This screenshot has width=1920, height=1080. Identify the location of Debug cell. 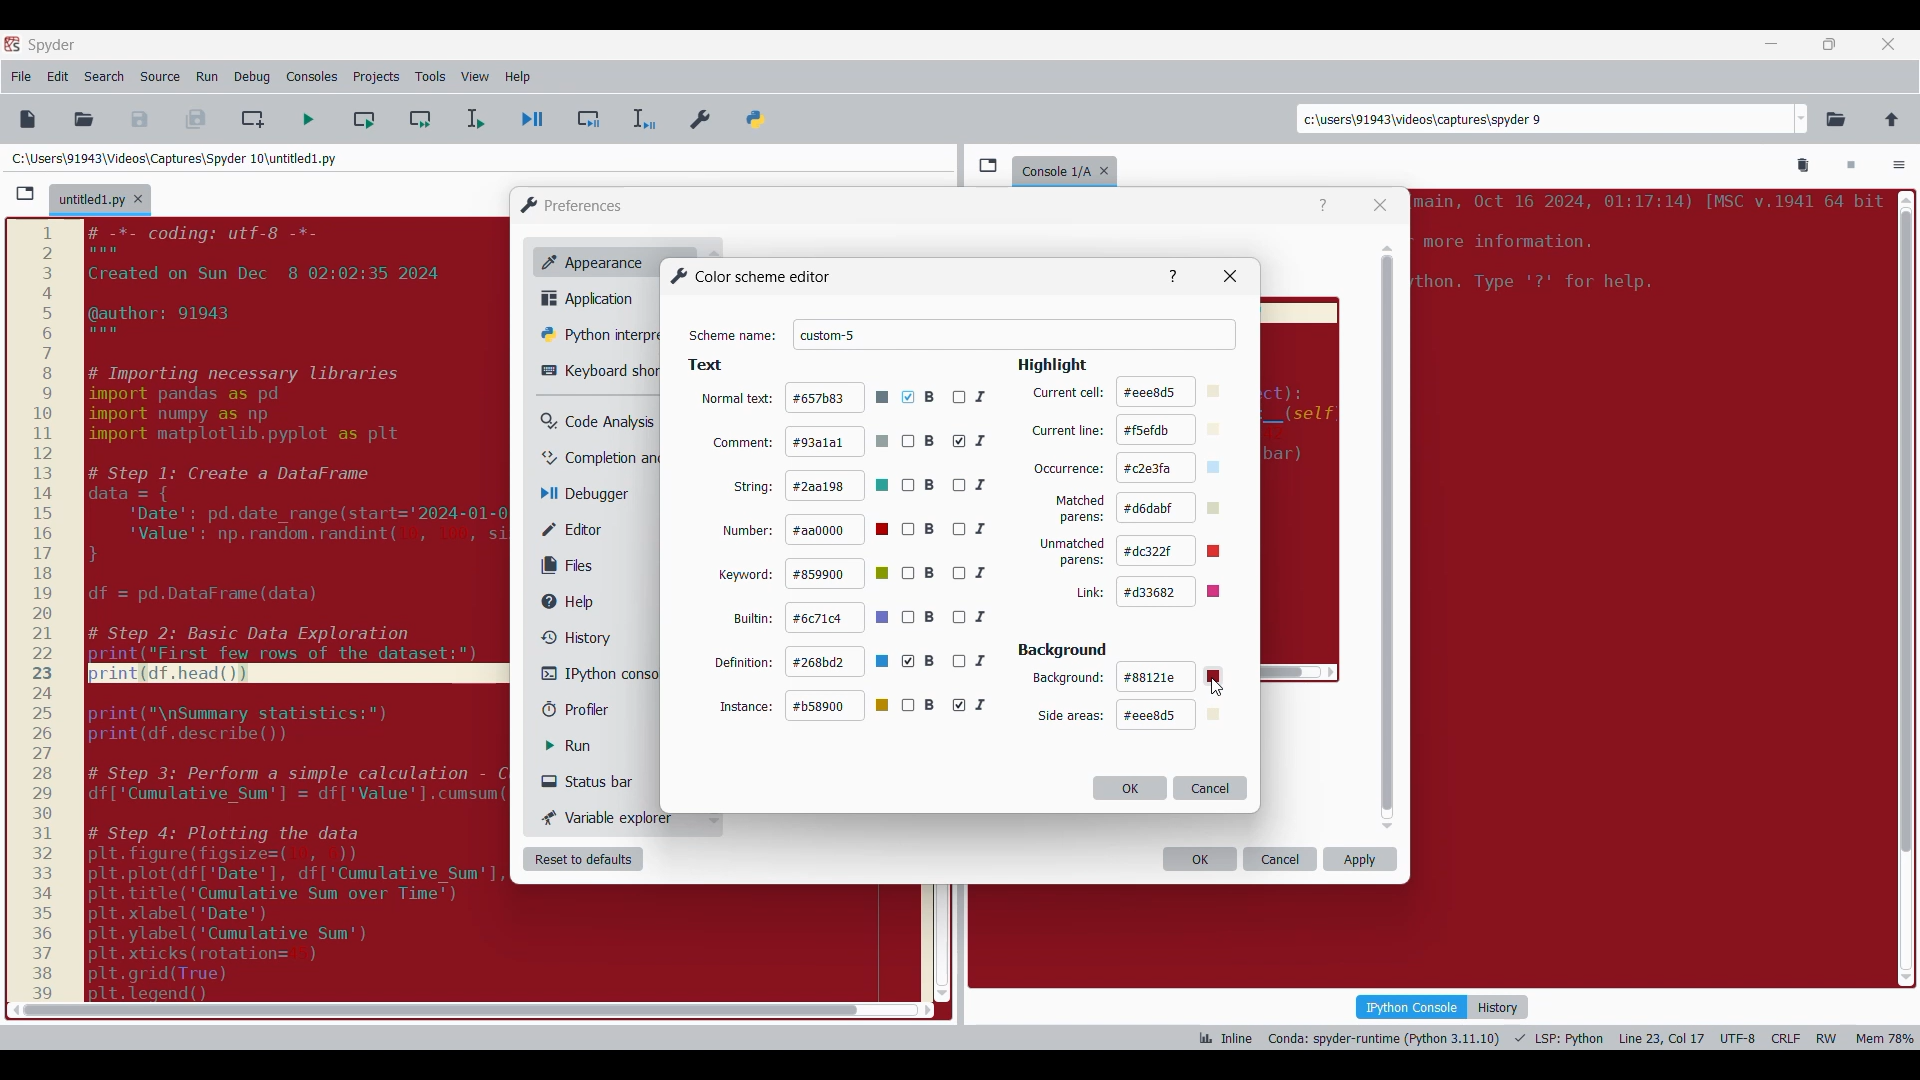
(589, 119).